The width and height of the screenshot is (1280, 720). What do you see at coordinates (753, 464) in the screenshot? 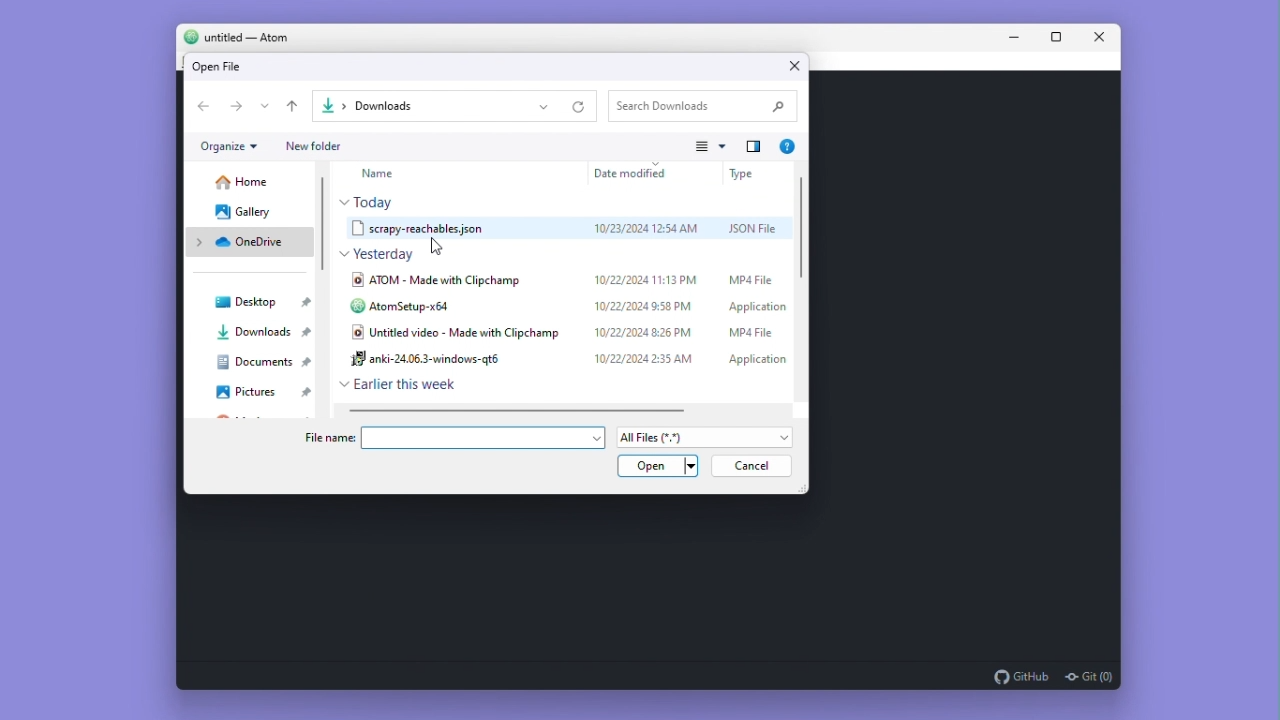
I see `Cancel` at bounding box center [753, 464].